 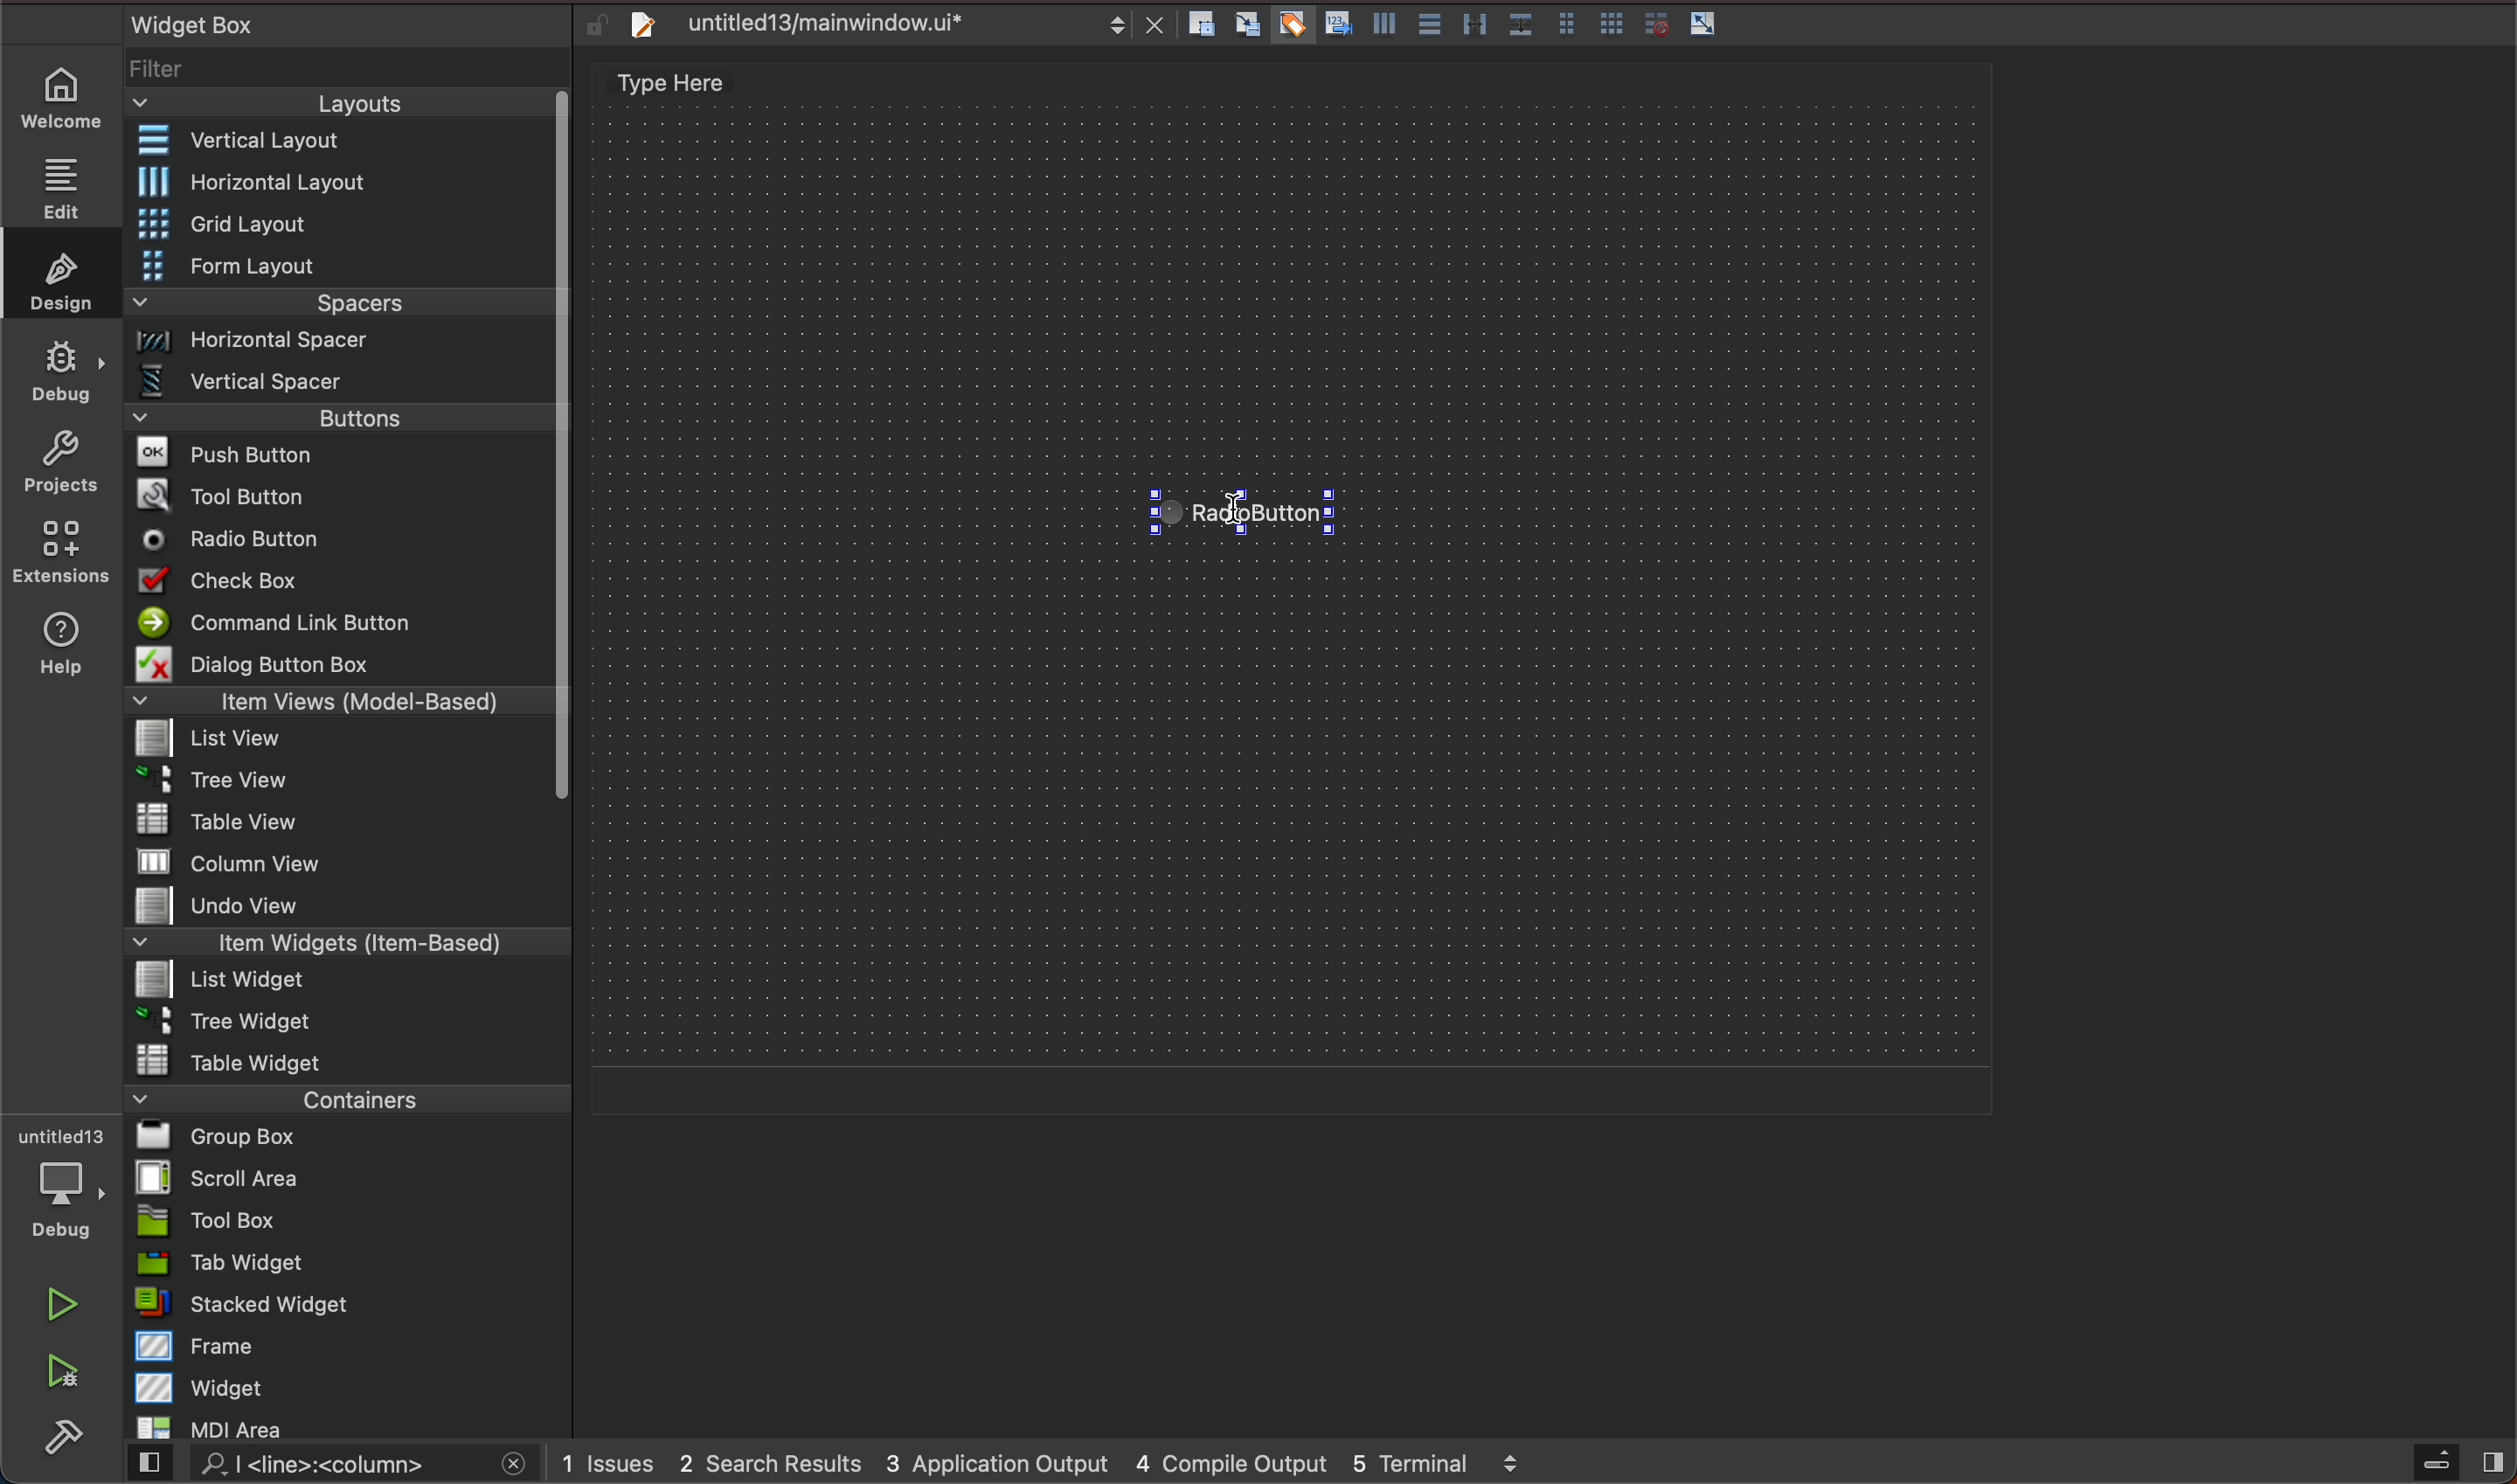 I want to click on , so click(x=1519, y=26).